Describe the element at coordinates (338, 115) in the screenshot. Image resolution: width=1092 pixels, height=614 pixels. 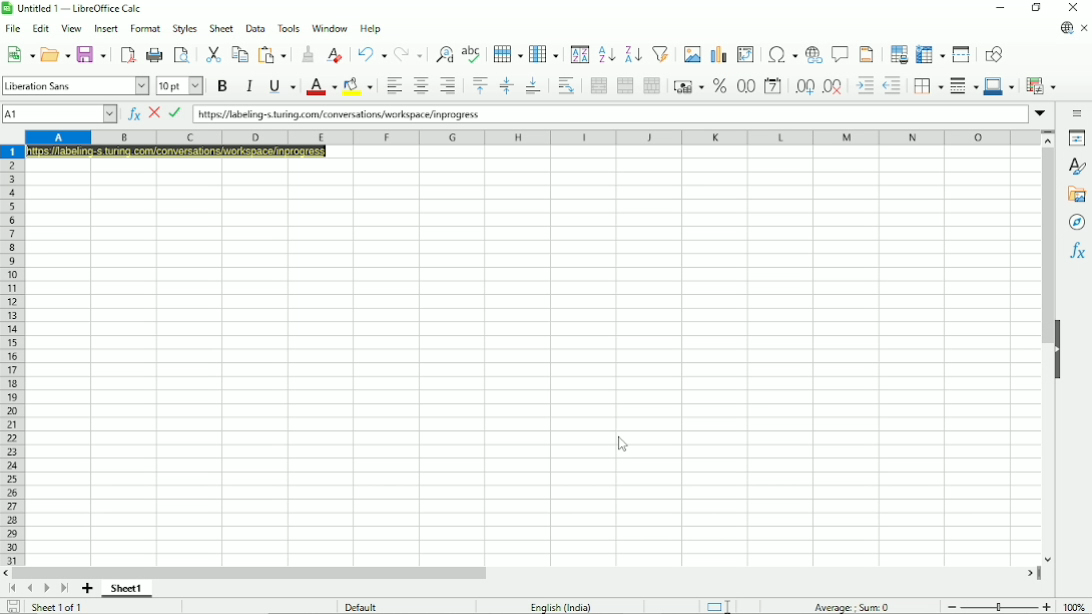
I see `https://labeling-s.turing.com/conversations/workspace/inprogress` at that location.